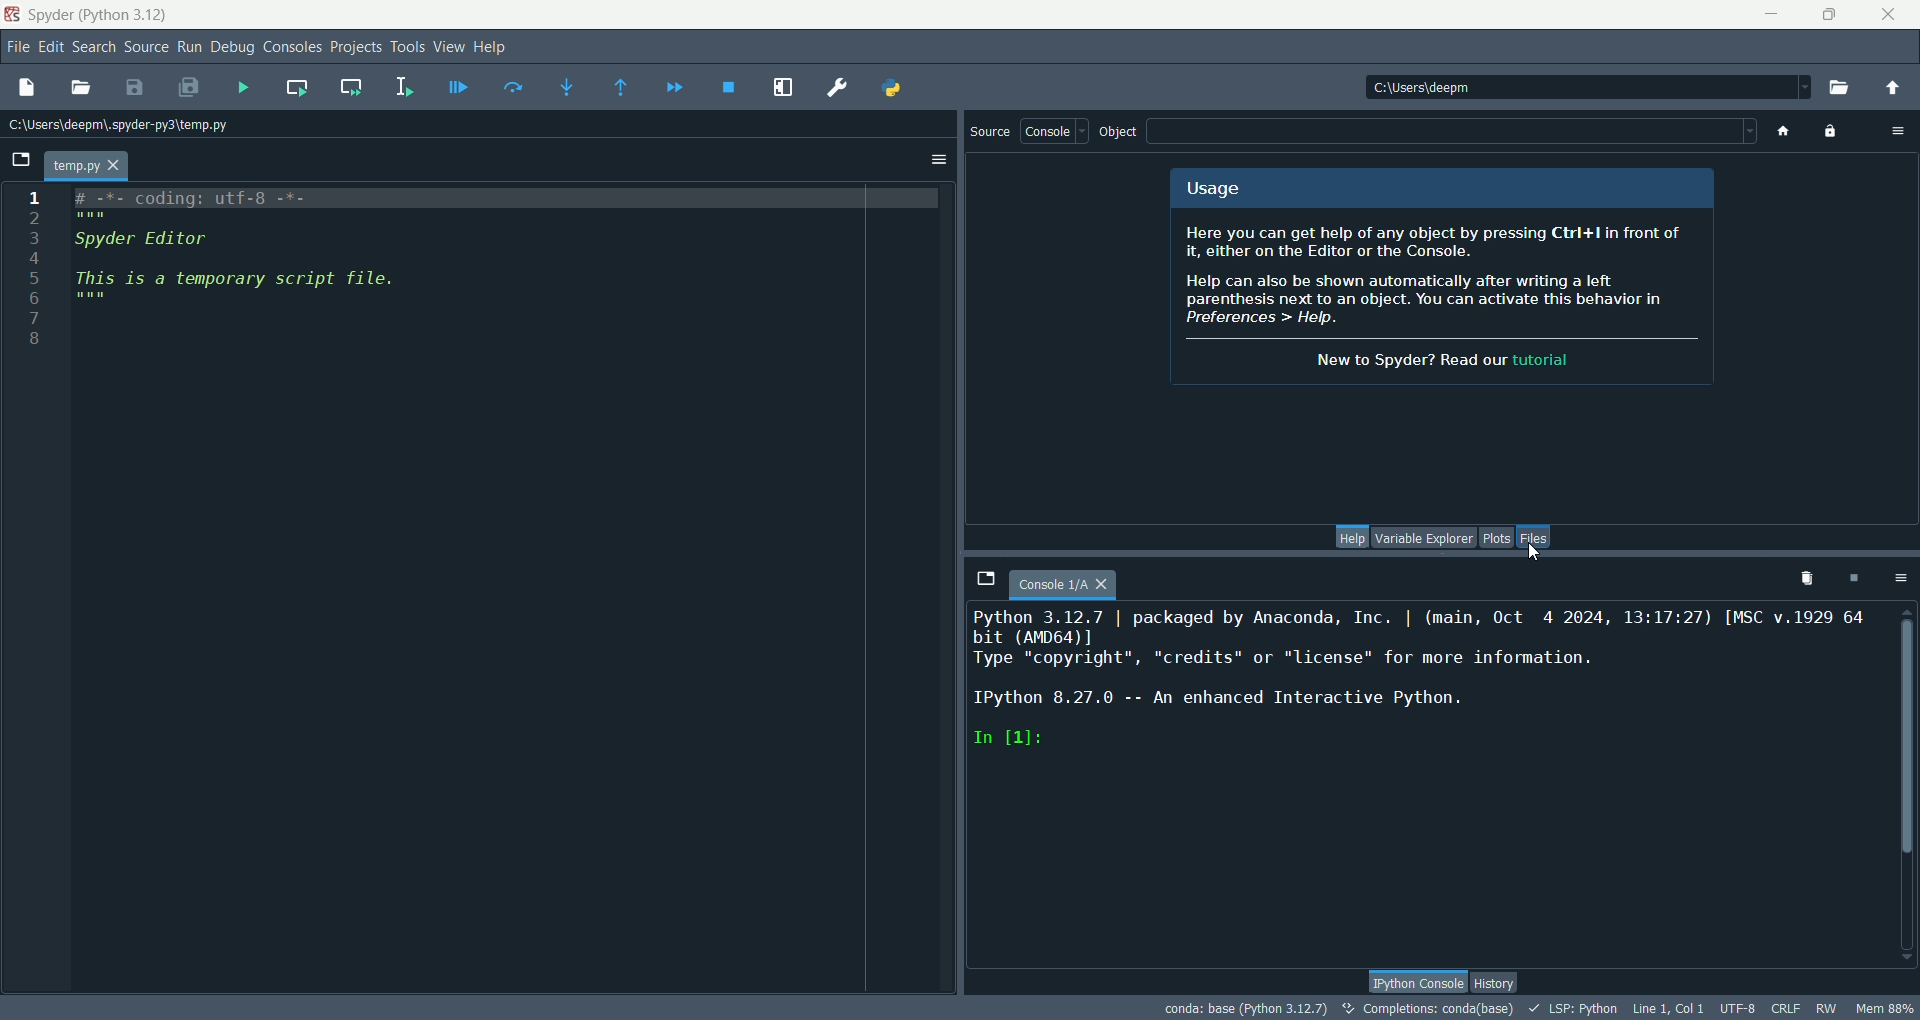 This screenshot has height=1020, width=1920. What do you see at coordinates (234, 48) in the screenshot?
I see `debug` at bounding box center [234, 48].